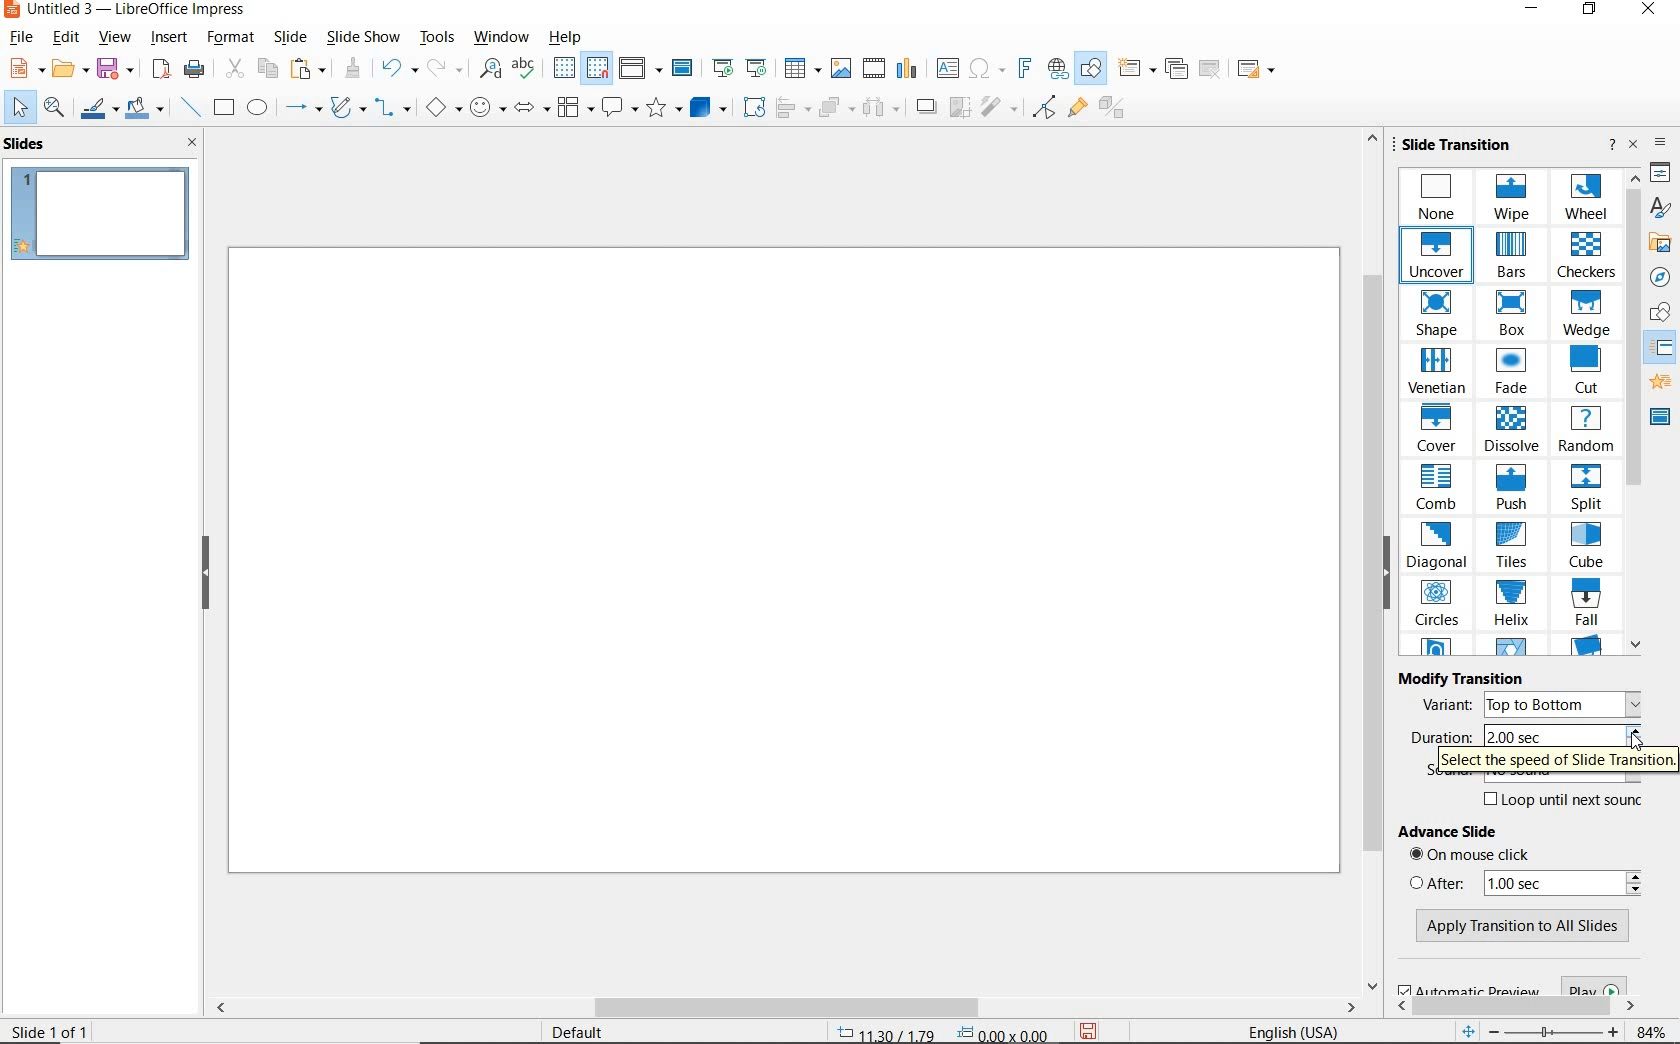  What do you see at coordinates (1650, 12) in the screenshot?
I see `CLOSE` at bounding box center [1650, 12].